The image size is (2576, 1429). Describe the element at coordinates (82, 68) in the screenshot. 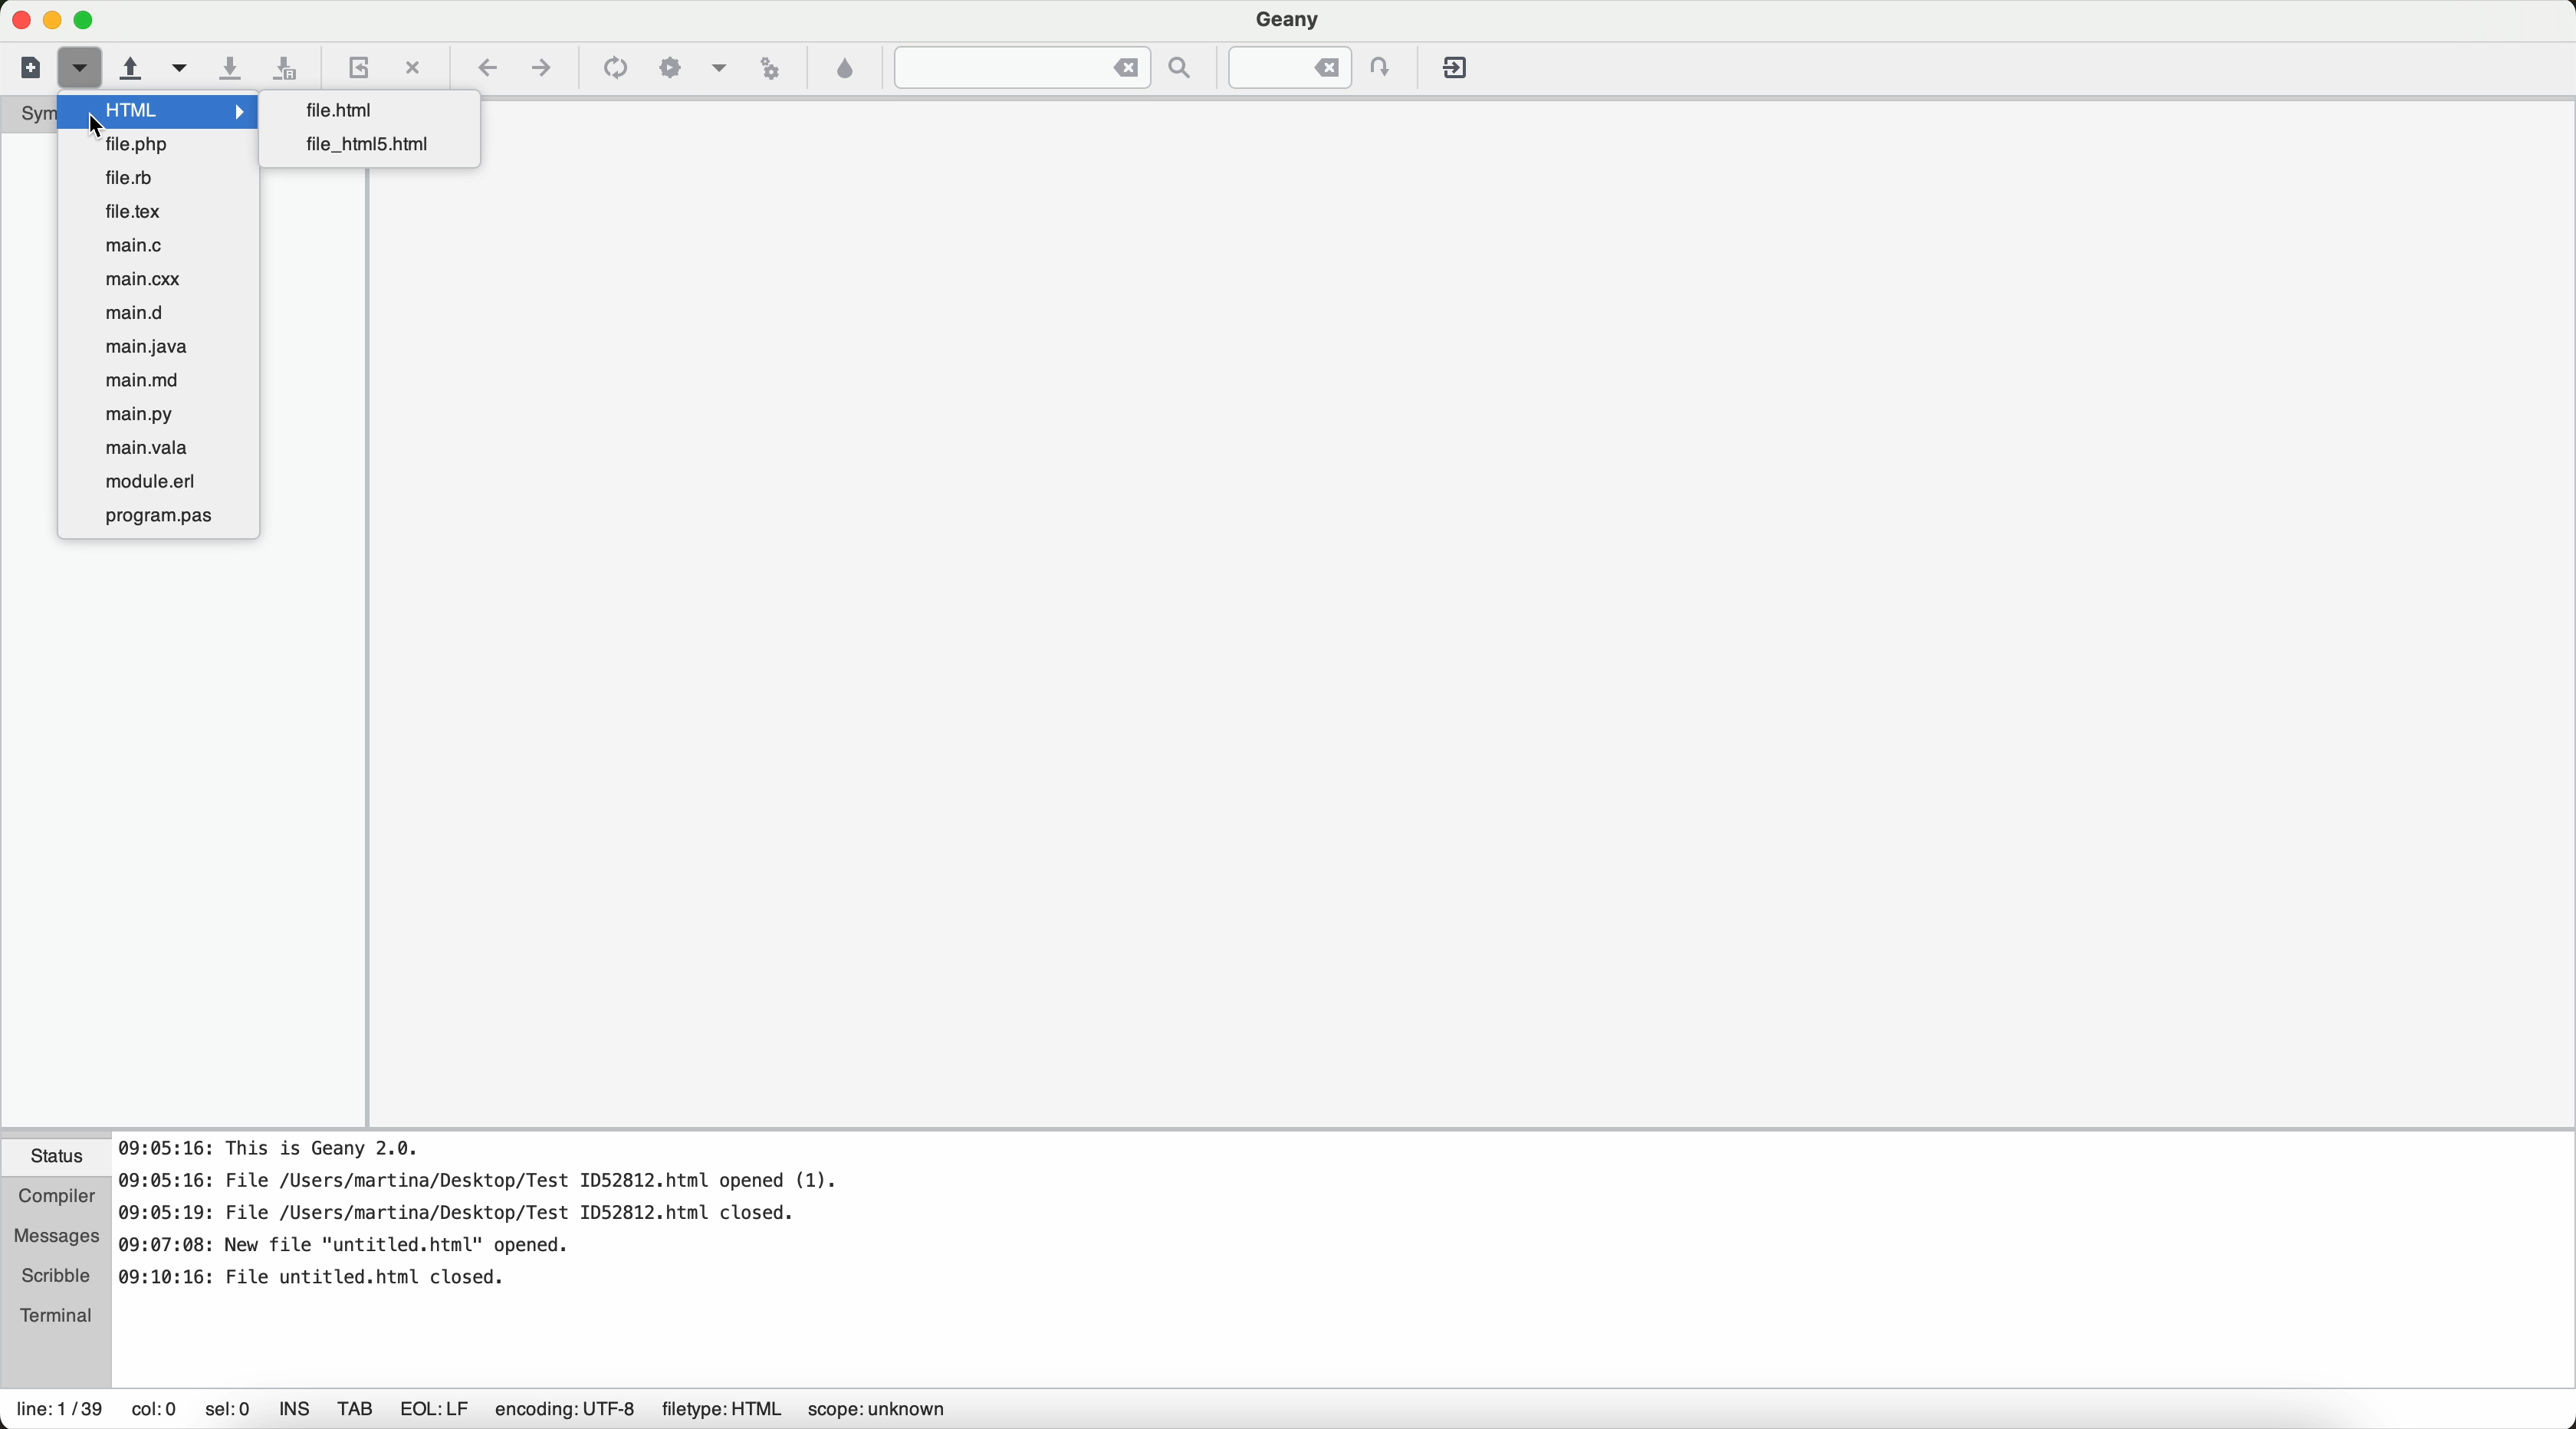

I see `cursor on new file from a template` at that location.